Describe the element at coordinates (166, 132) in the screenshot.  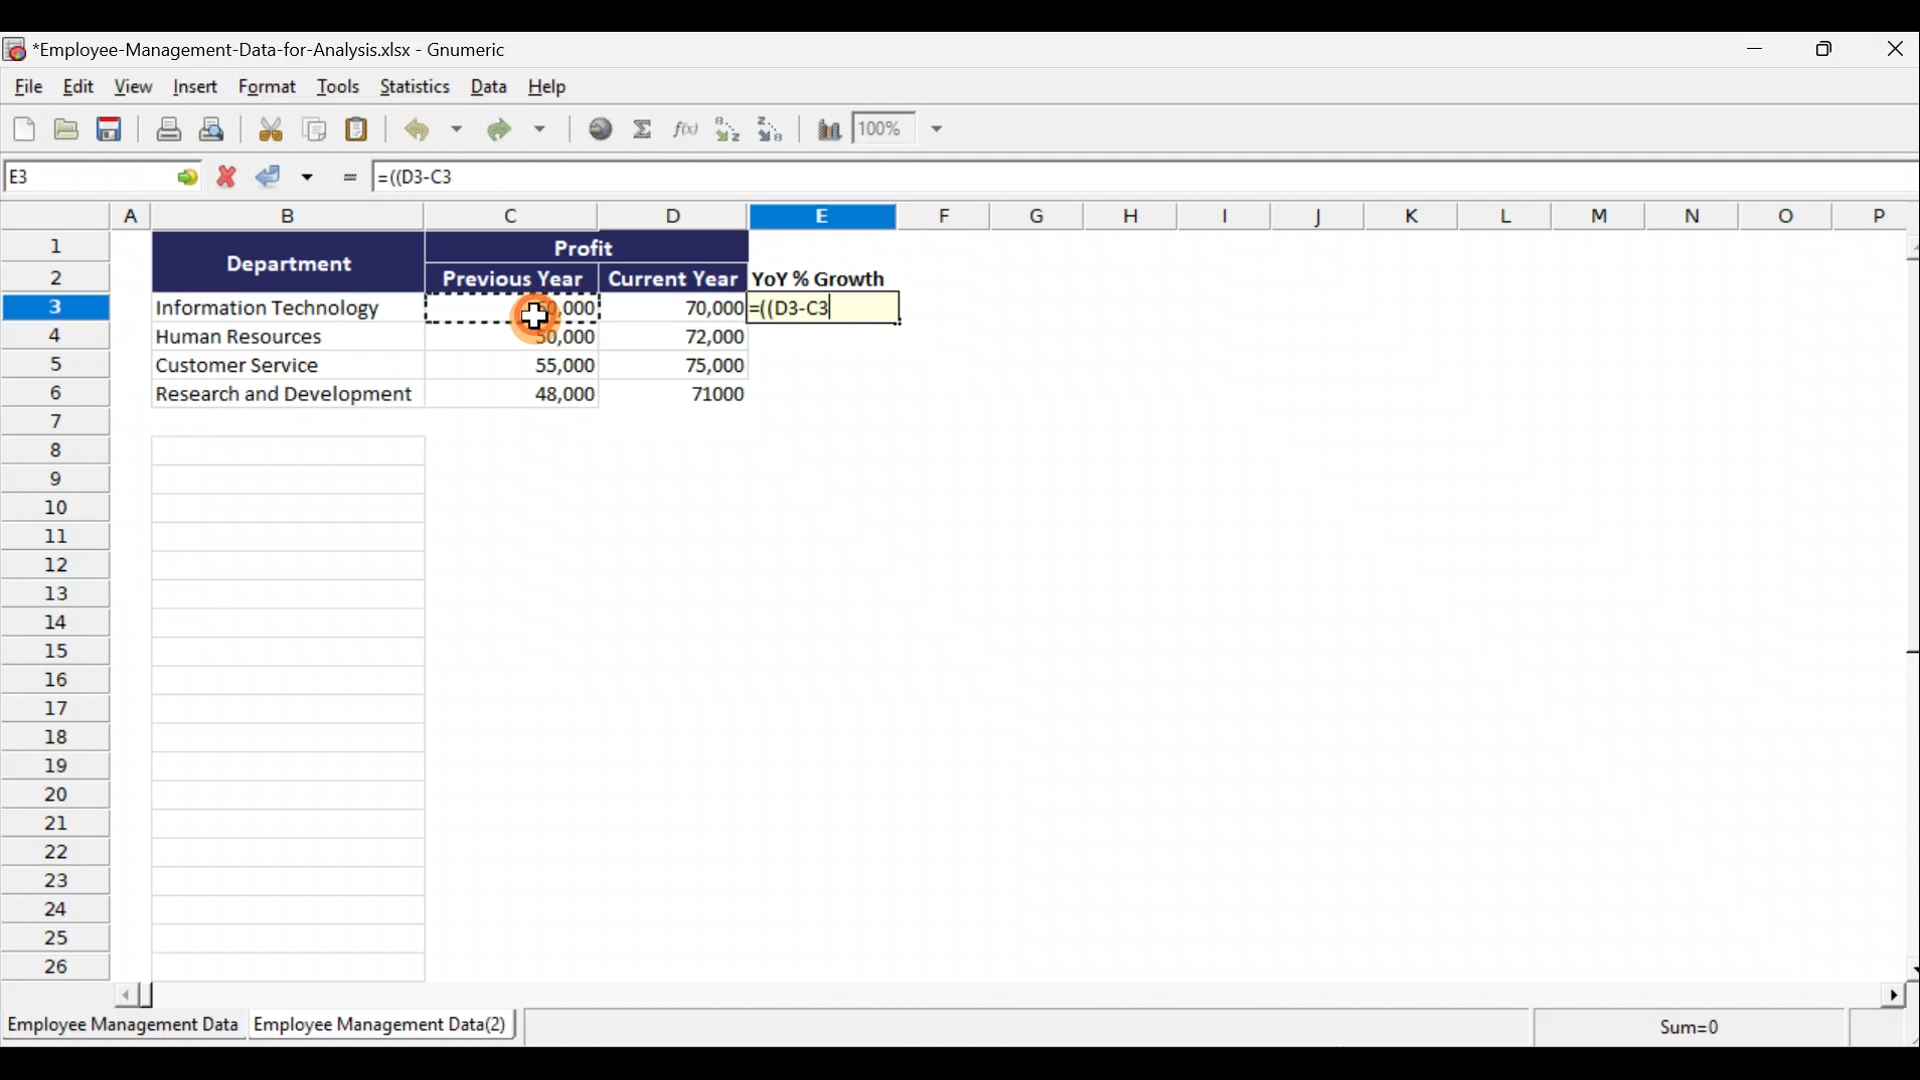
I see `Print the current file` at that location.